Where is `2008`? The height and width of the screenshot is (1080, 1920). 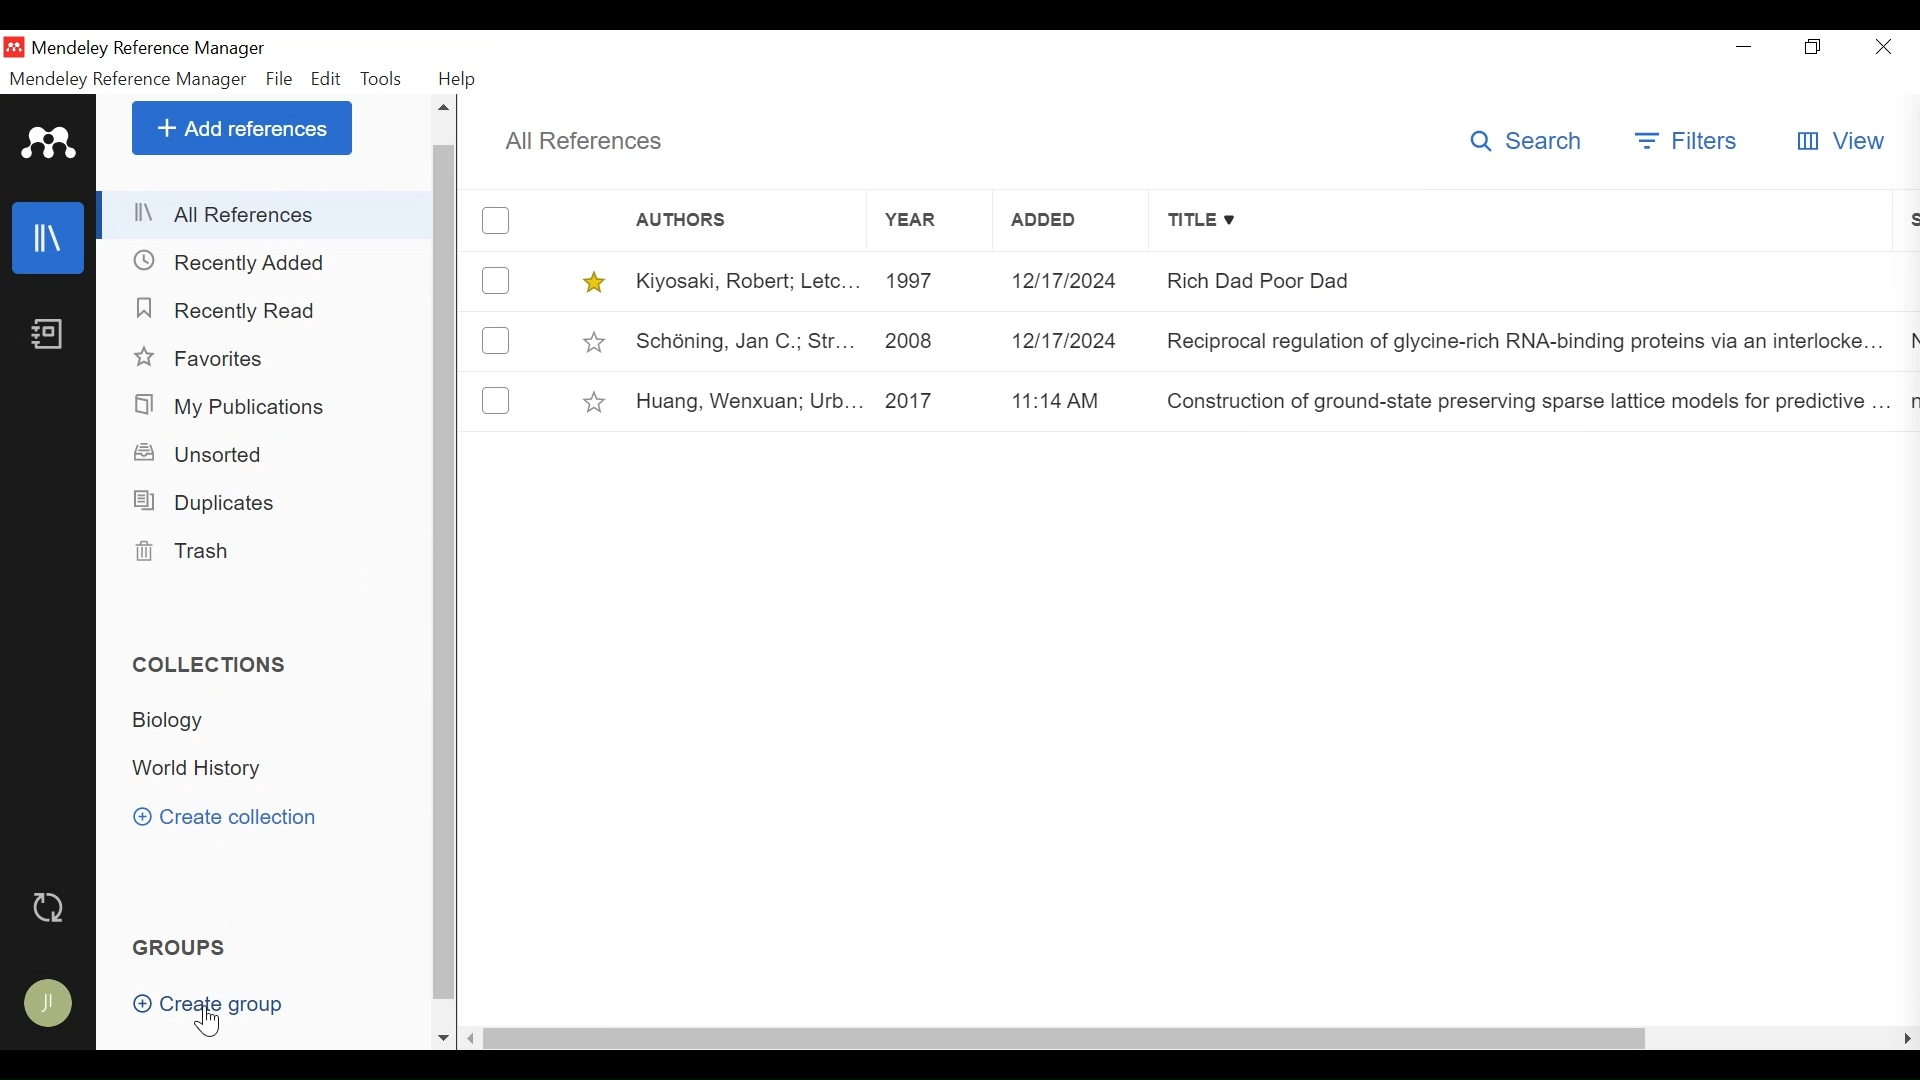 2008 is located at coordinates (929, 339).